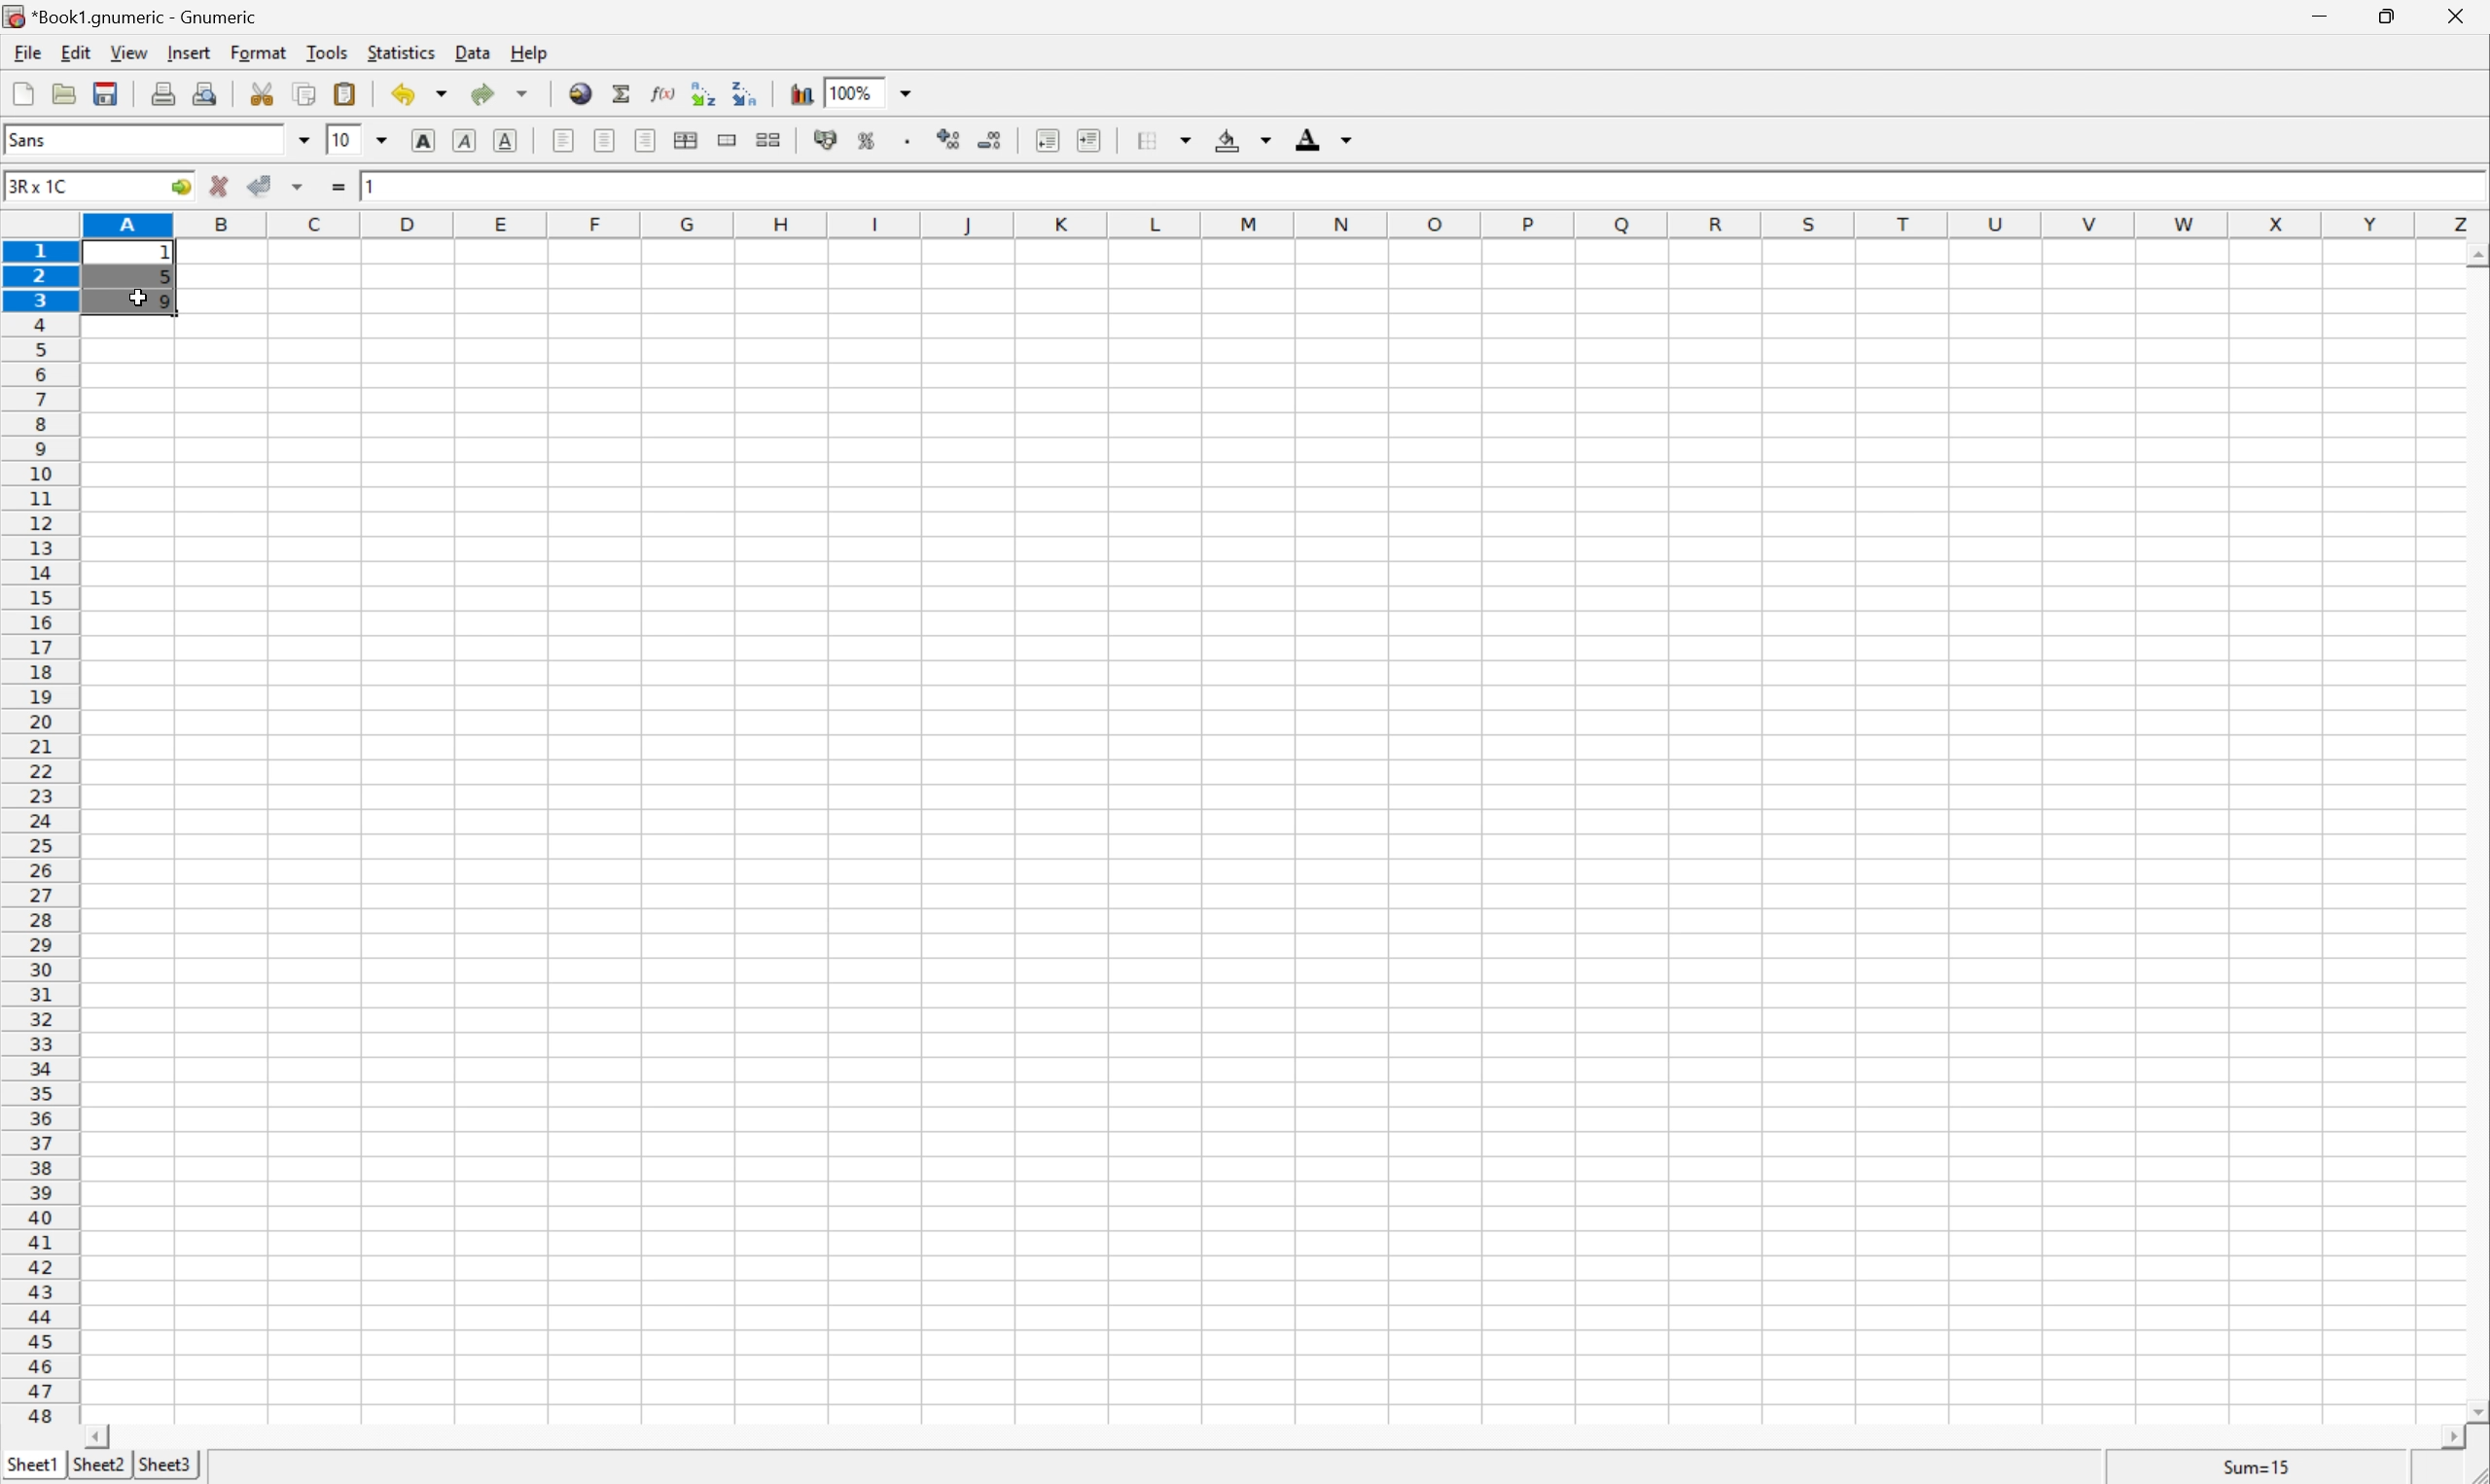  I want to click on view, so click(131, 52).